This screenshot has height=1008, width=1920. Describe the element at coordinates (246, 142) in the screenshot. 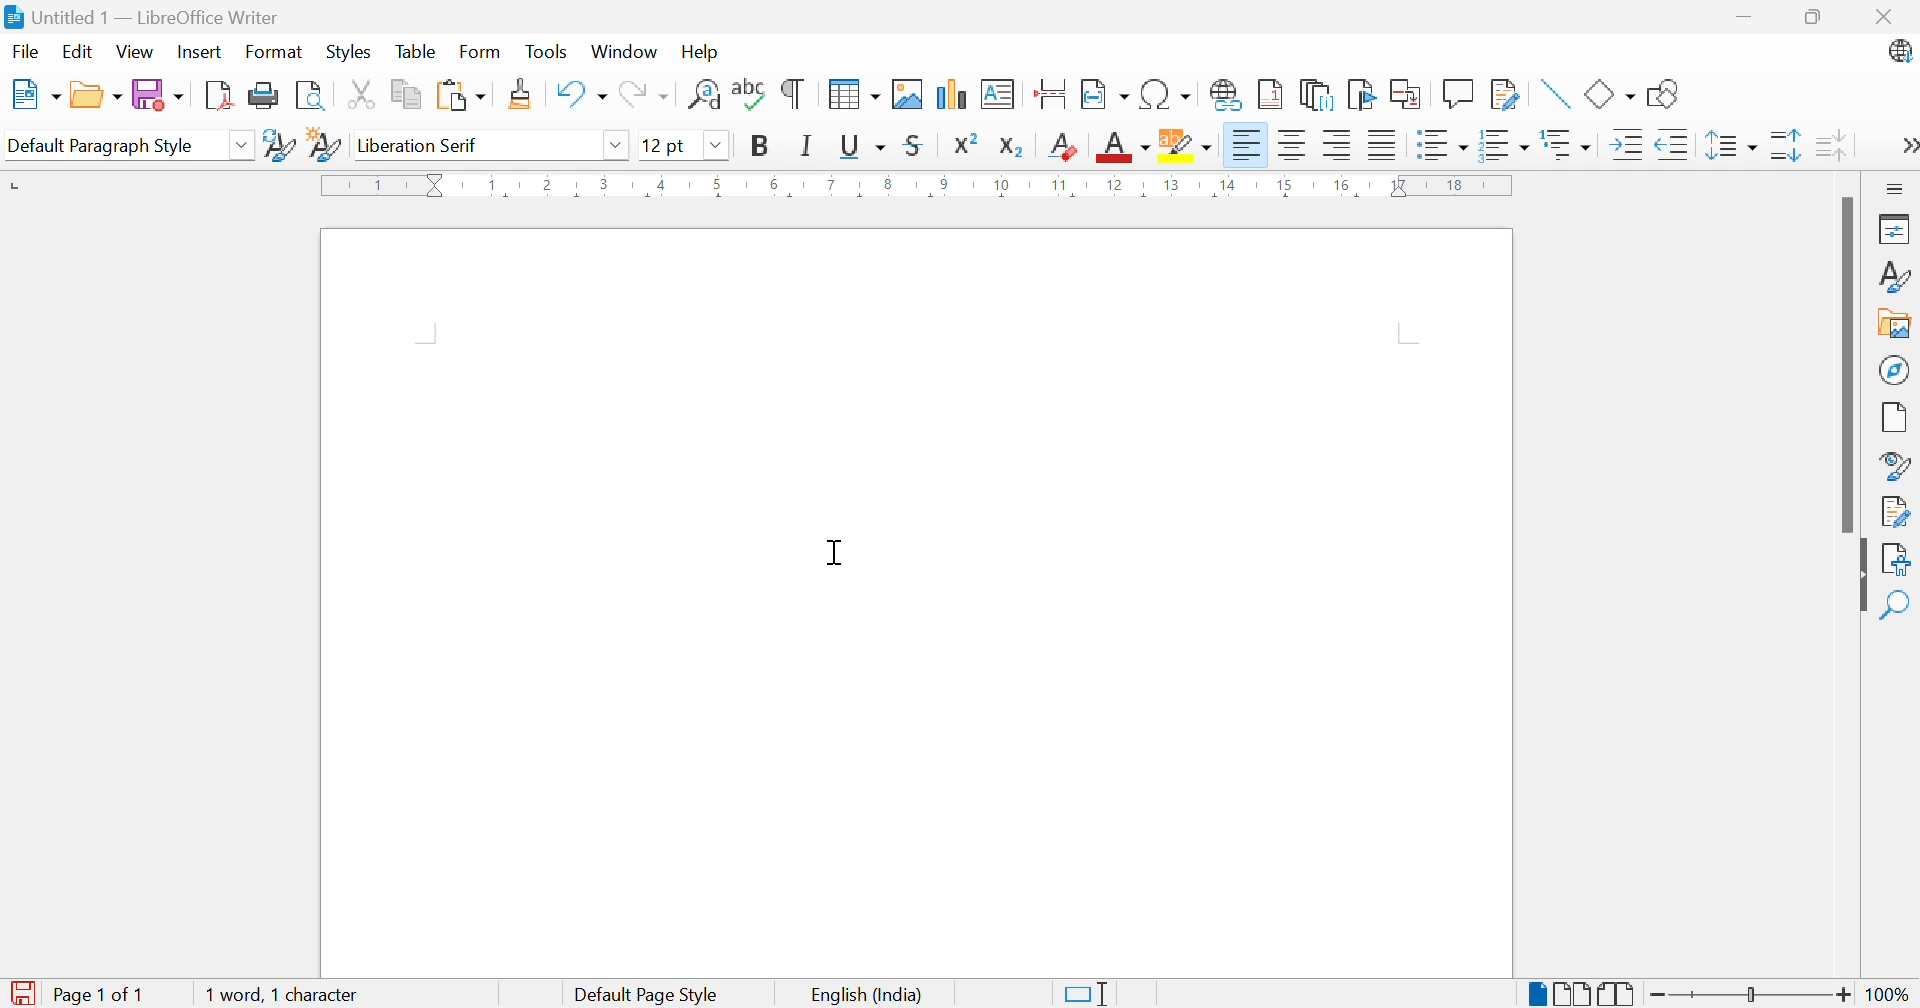

I see `Drop down` at that location.